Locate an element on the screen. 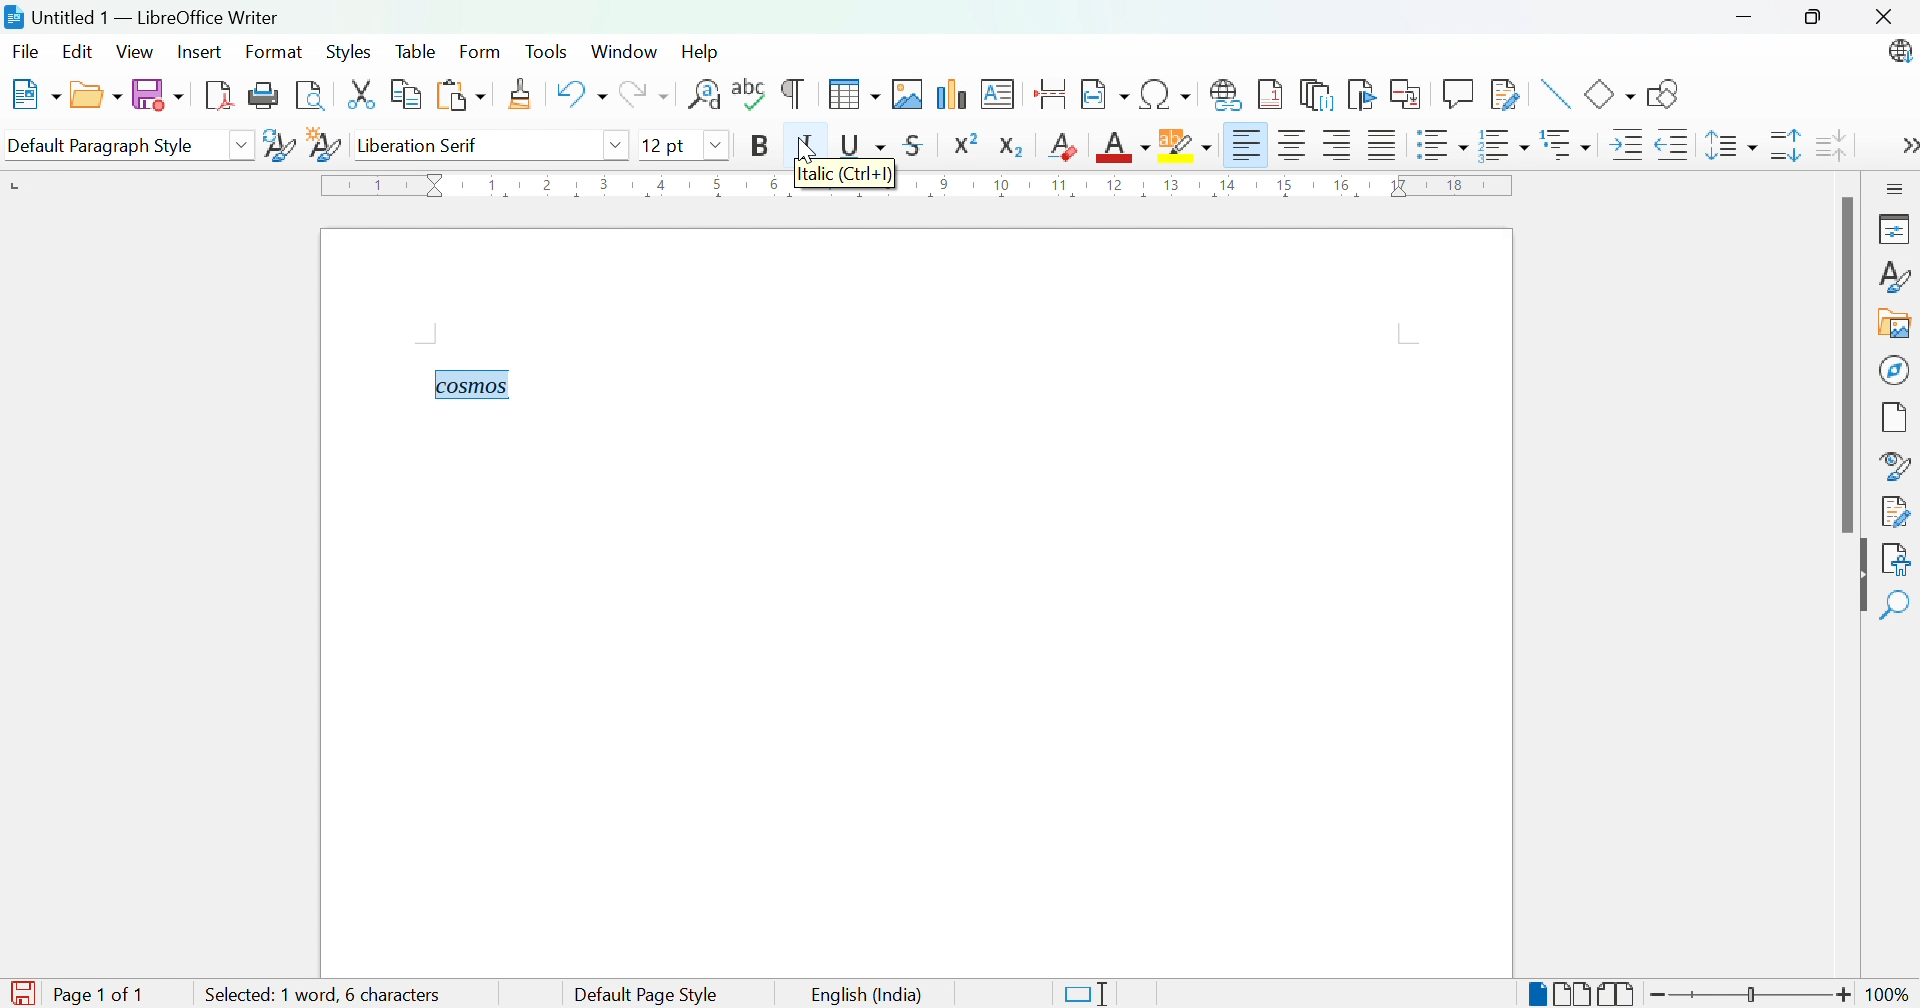 The width and height of the screenshot is (1920, 1008). Slider is located at coordinates (1751, 994).